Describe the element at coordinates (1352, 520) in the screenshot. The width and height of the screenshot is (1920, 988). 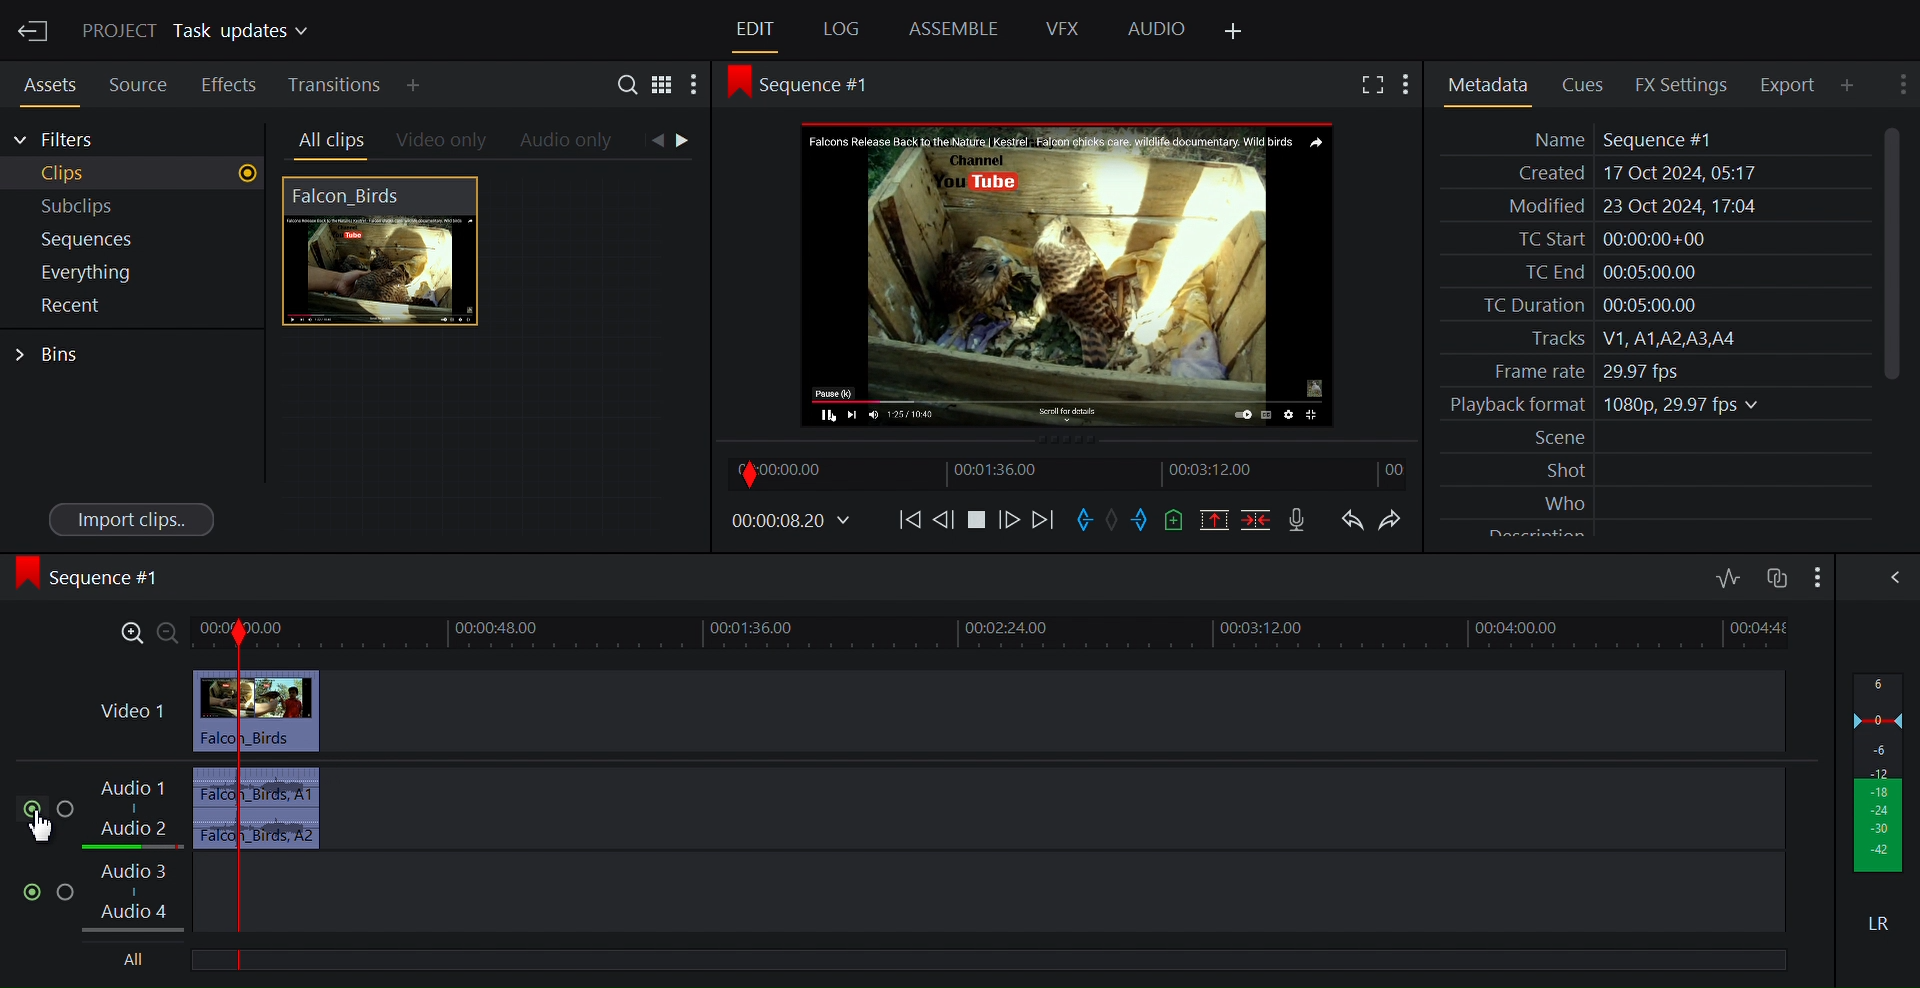
I see `Undo ` at that location.